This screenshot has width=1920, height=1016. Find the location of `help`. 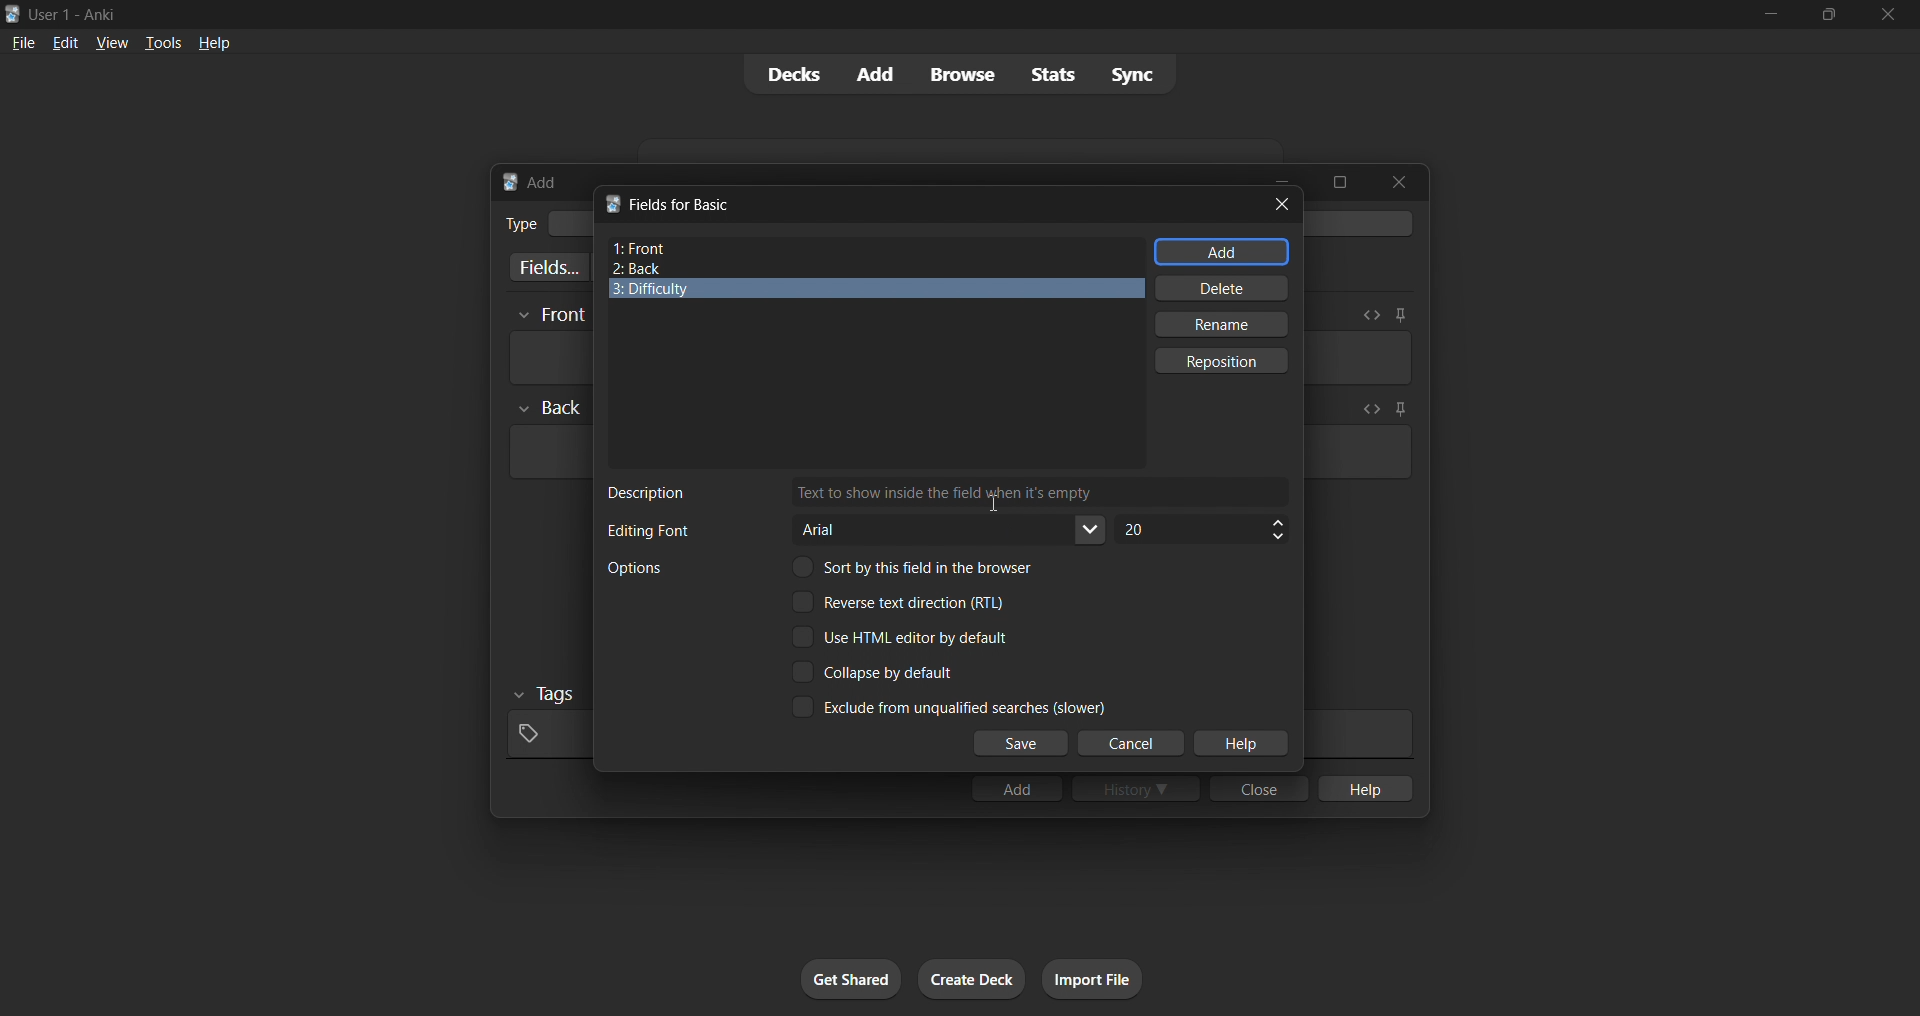

help is located at coordinates (1363, 788).